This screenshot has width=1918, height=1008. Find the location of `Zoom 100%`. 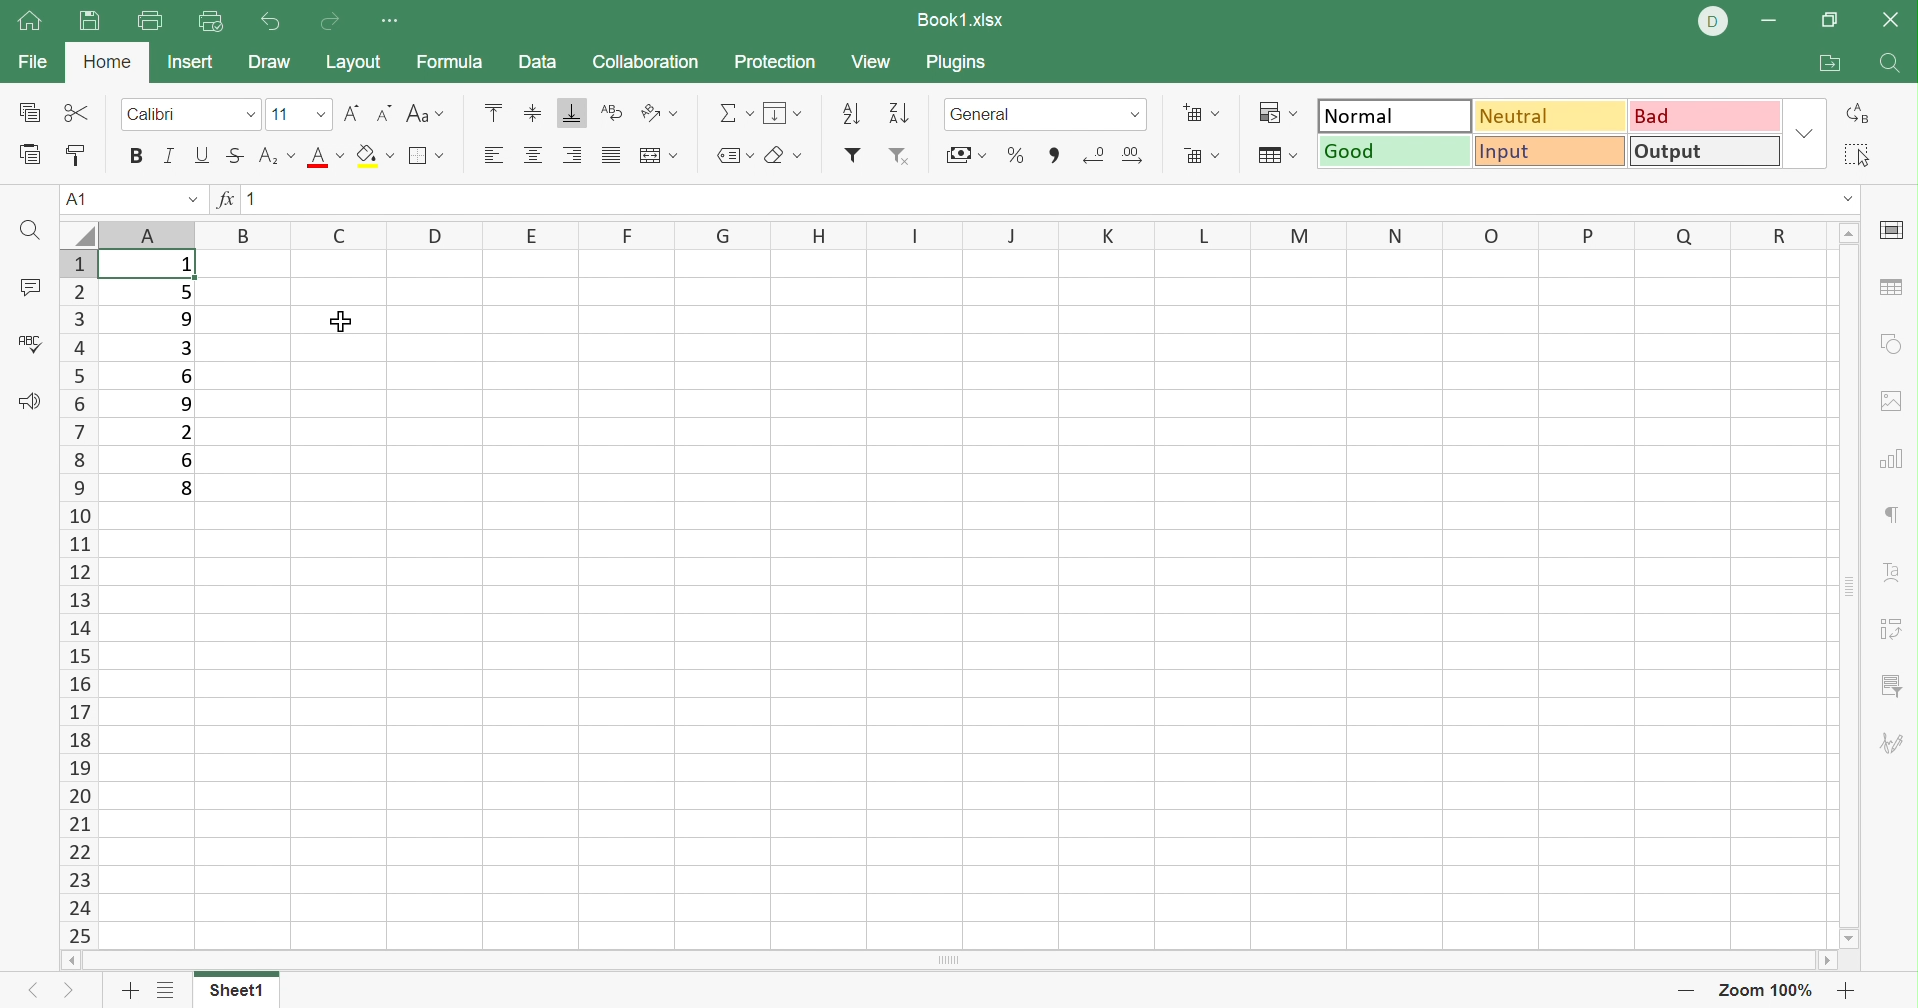

Zoom 100% is located at coordinates (1763, 989).